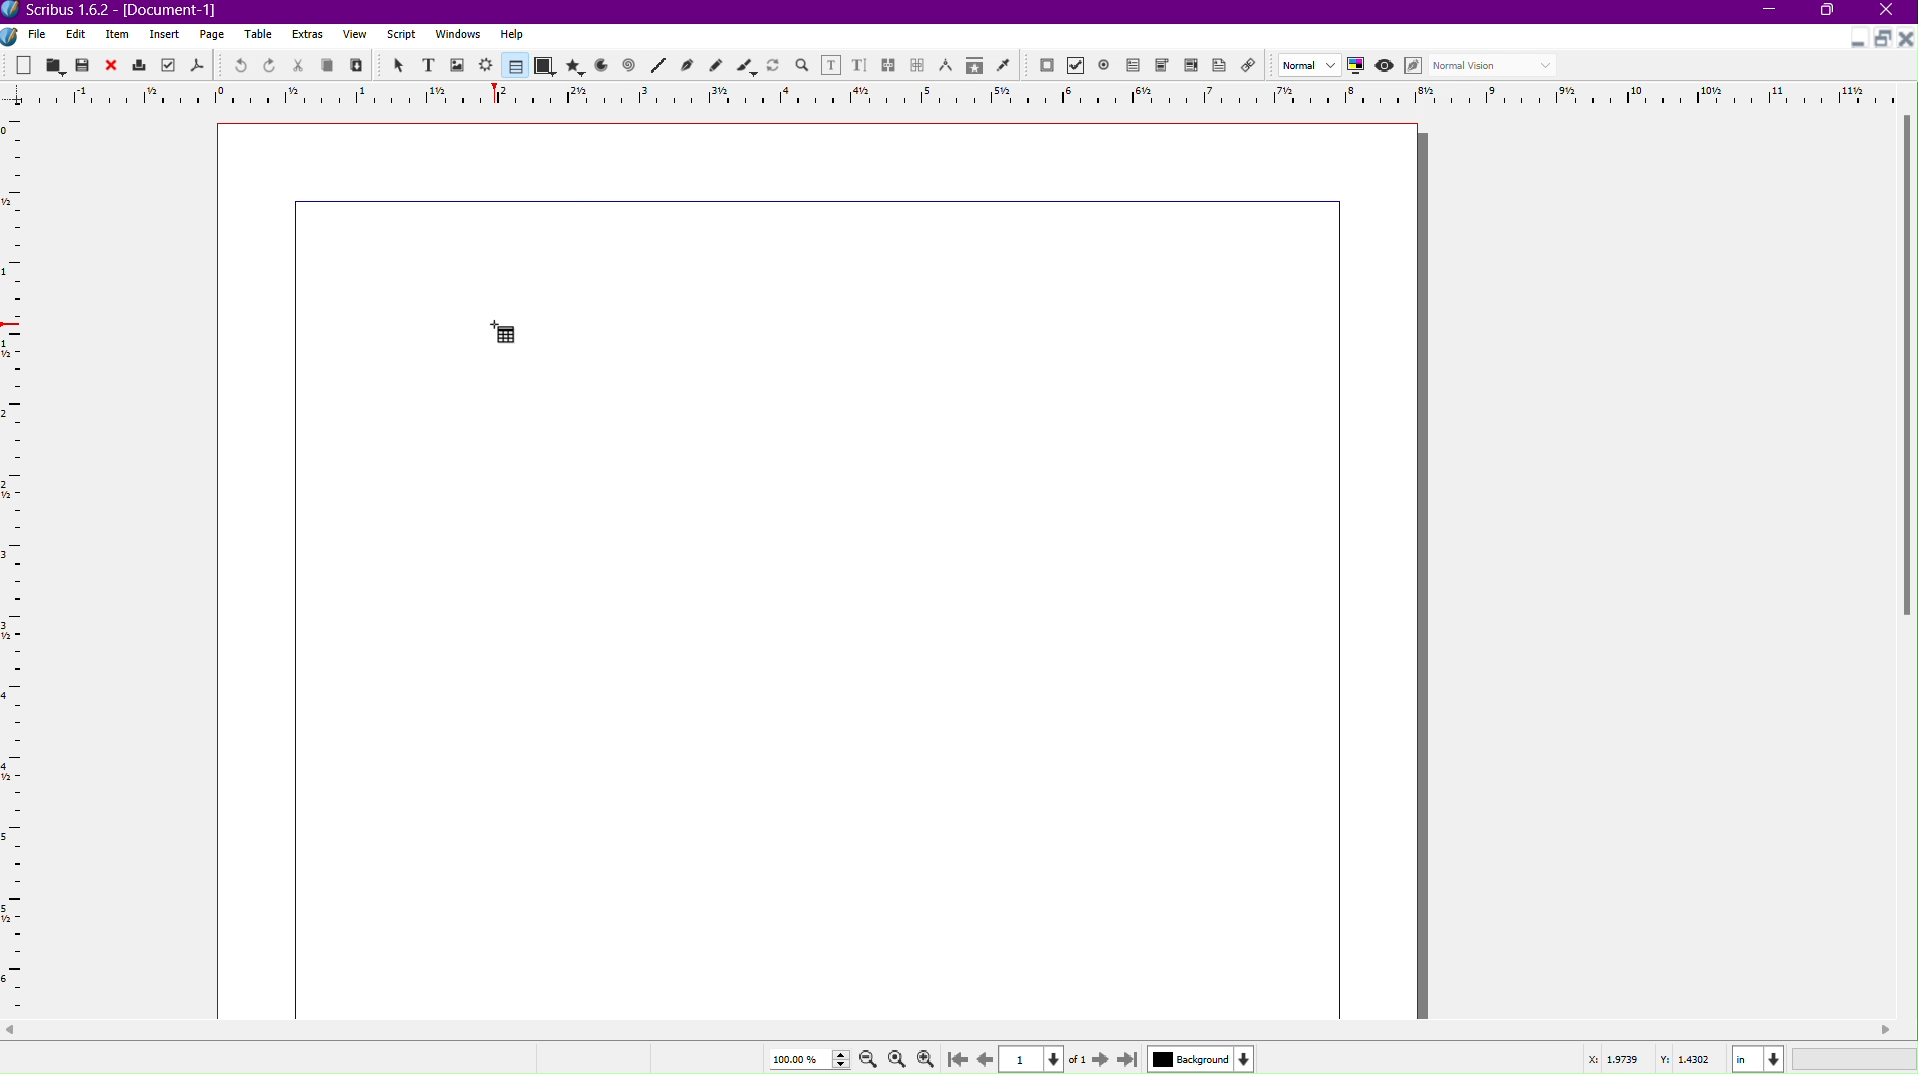 This screenshot has height=1074, width=1918. What do you see at coordinates (512, 34) in the screenshot?
I see `Help` at bounding box center [512, 34].